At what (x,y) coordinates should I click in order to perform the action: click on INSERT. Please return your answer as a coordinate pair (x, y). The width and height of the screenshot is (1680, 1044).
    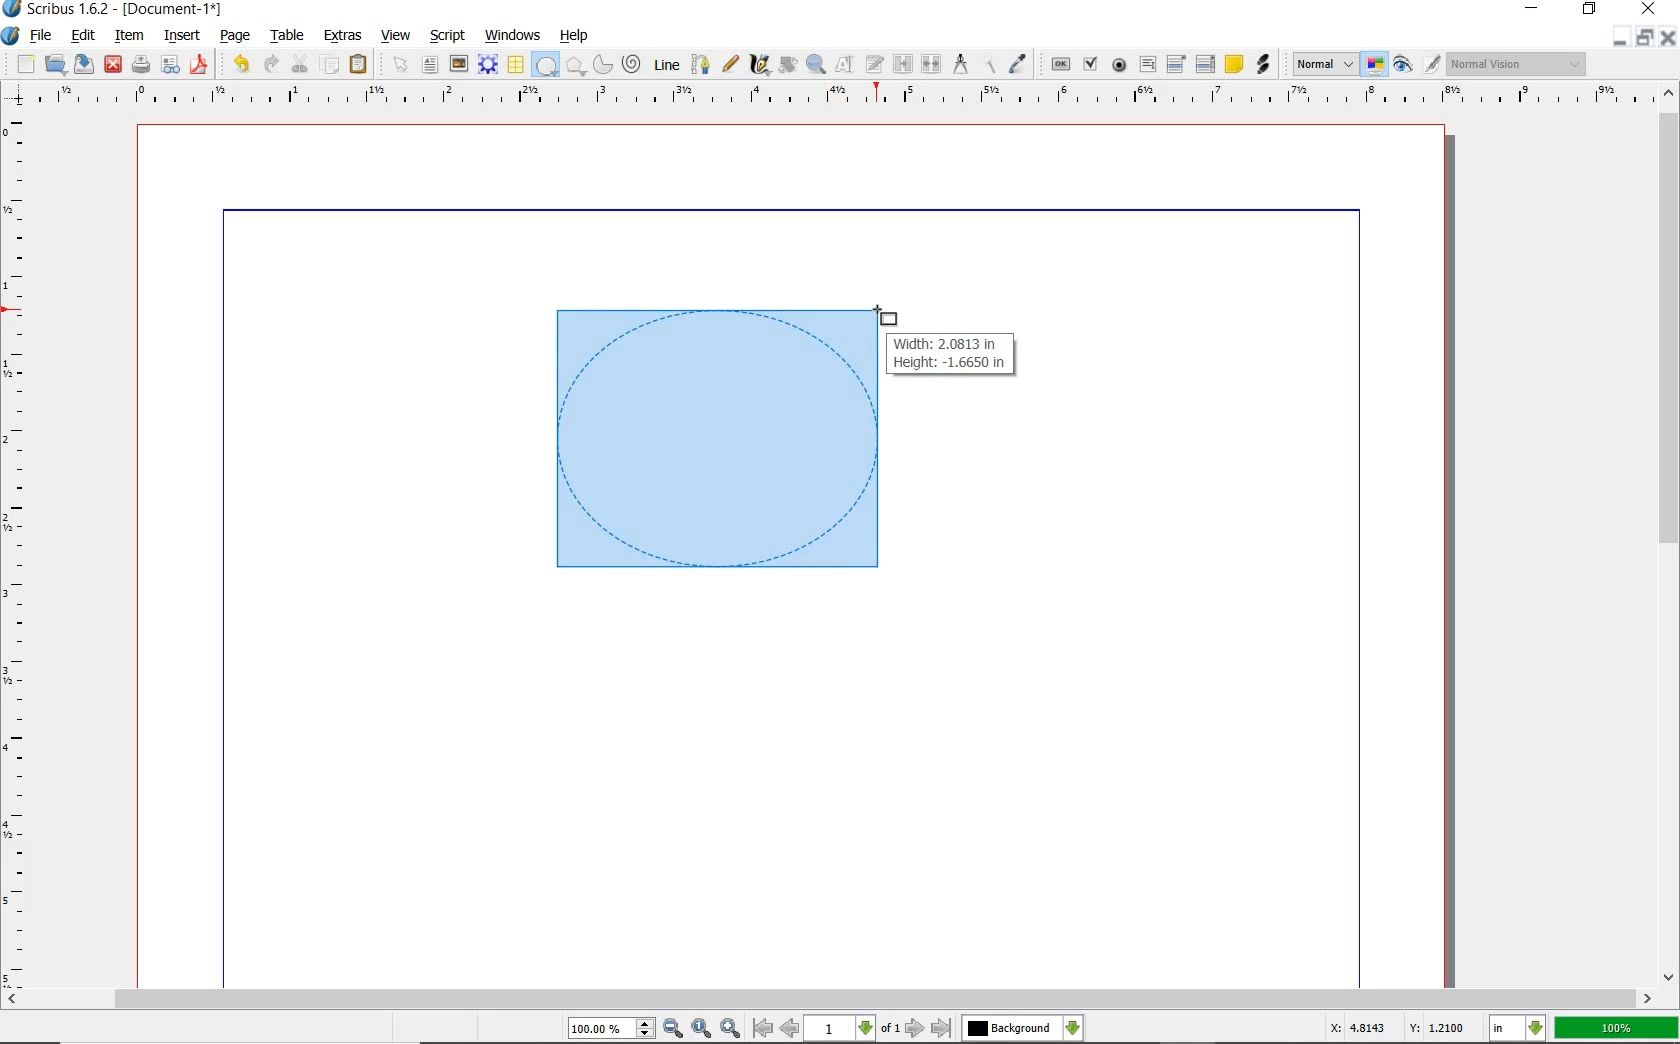
    Looking at the image, I should click on (182, 36).